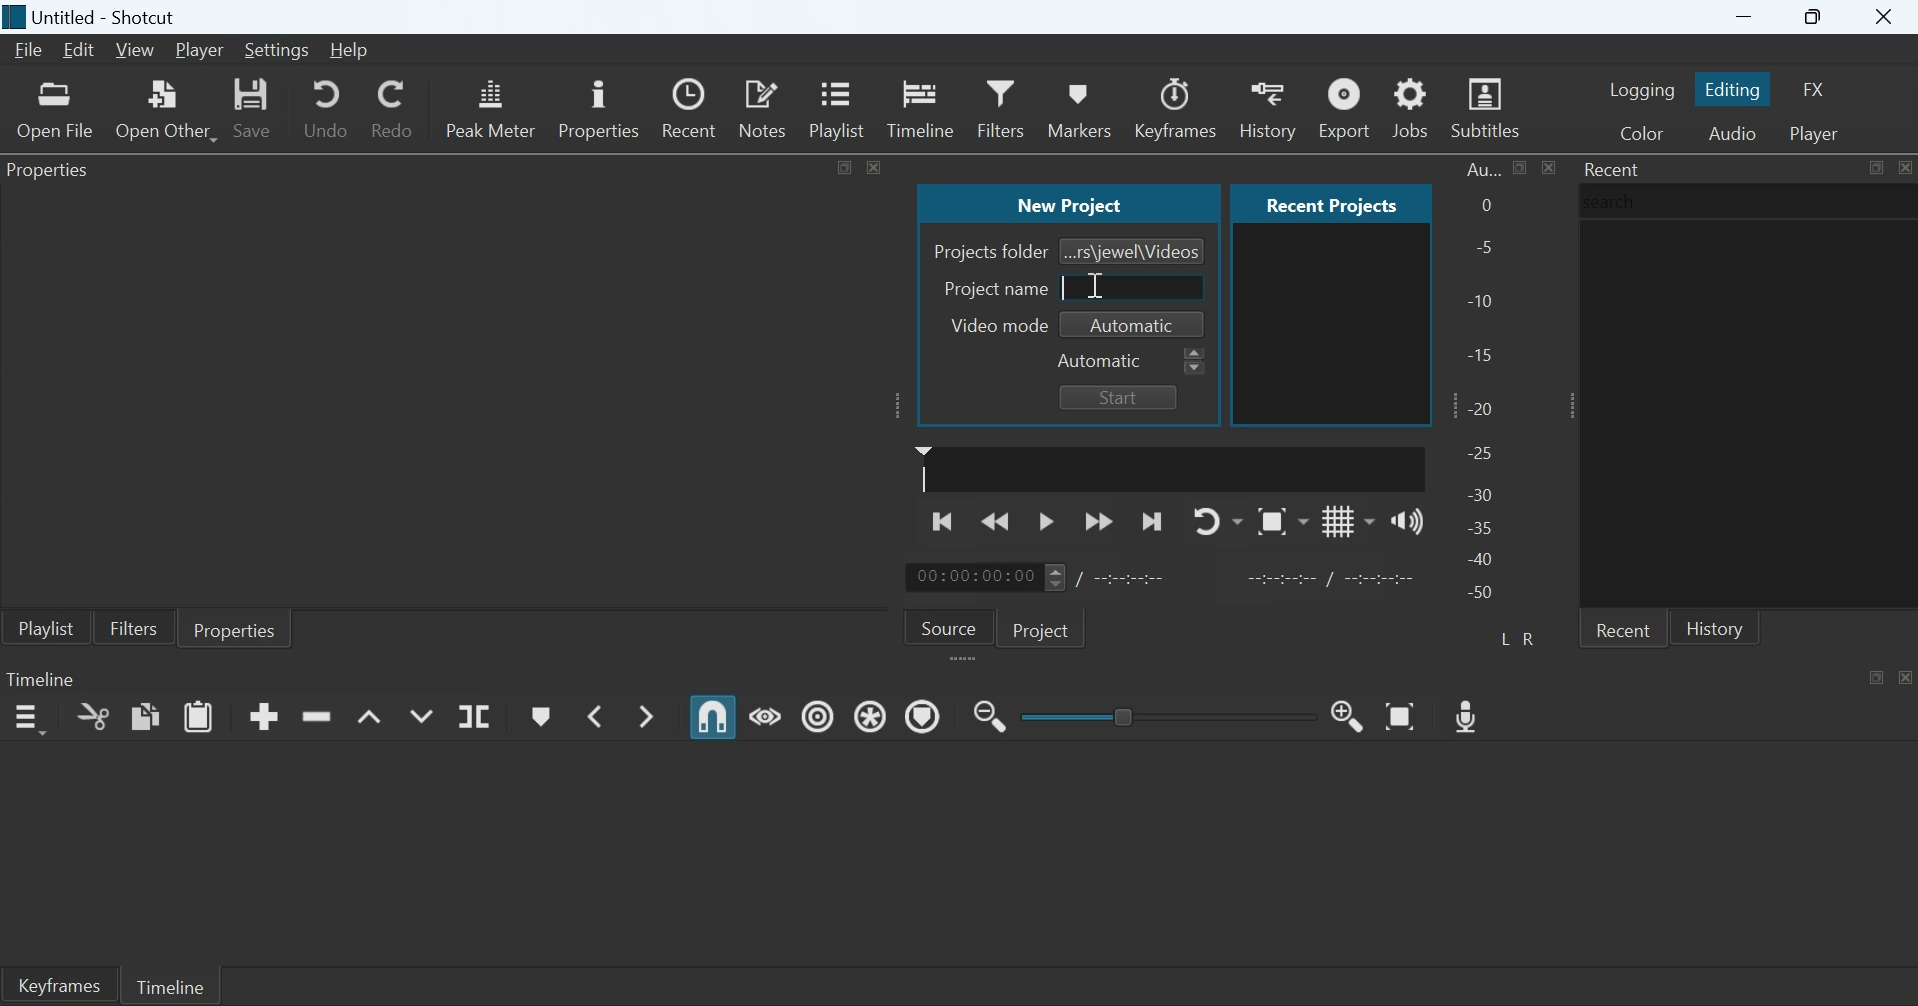  Describe the element at coordinates (996, 288) in the screenshot. I see `Project name` at that location.